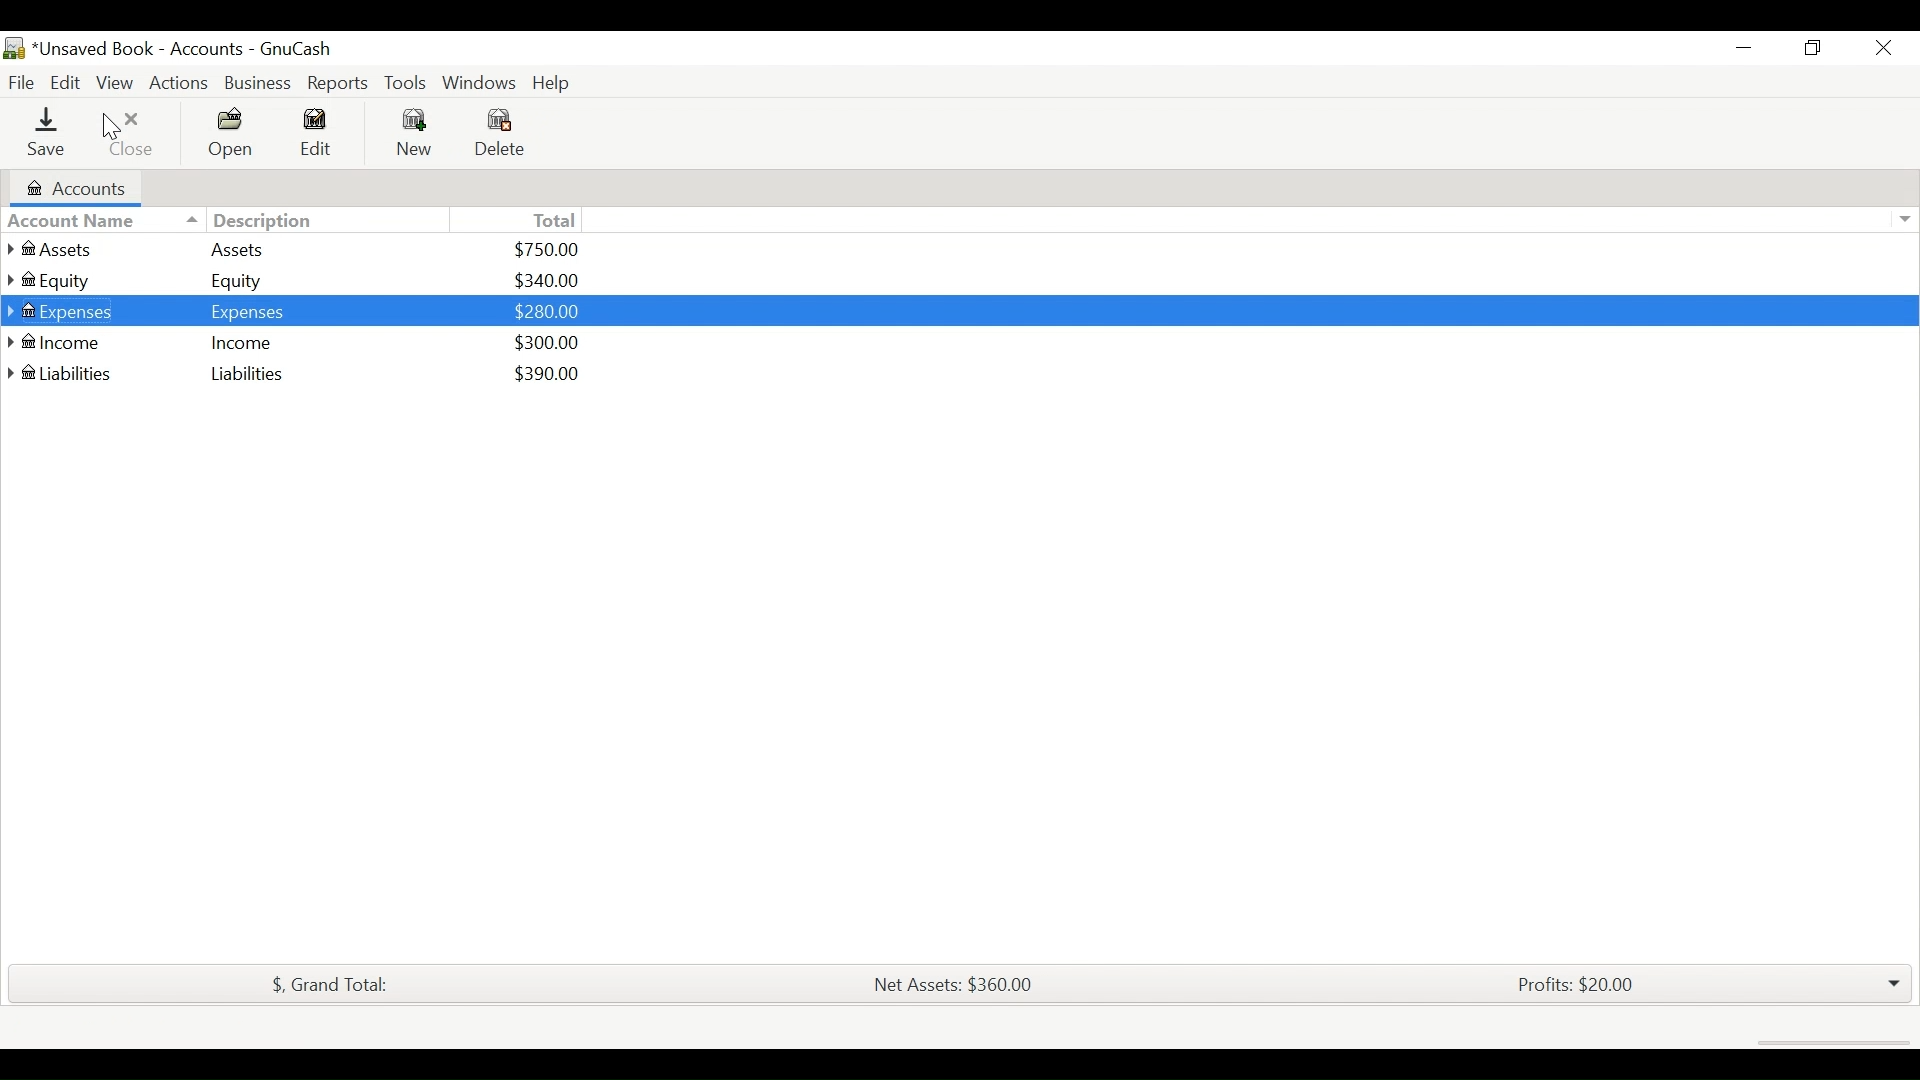 The image size is (1920, 1080). Describe the element at coordinates (324, 984) in the screenshot. I see `Grand Total` at that location.